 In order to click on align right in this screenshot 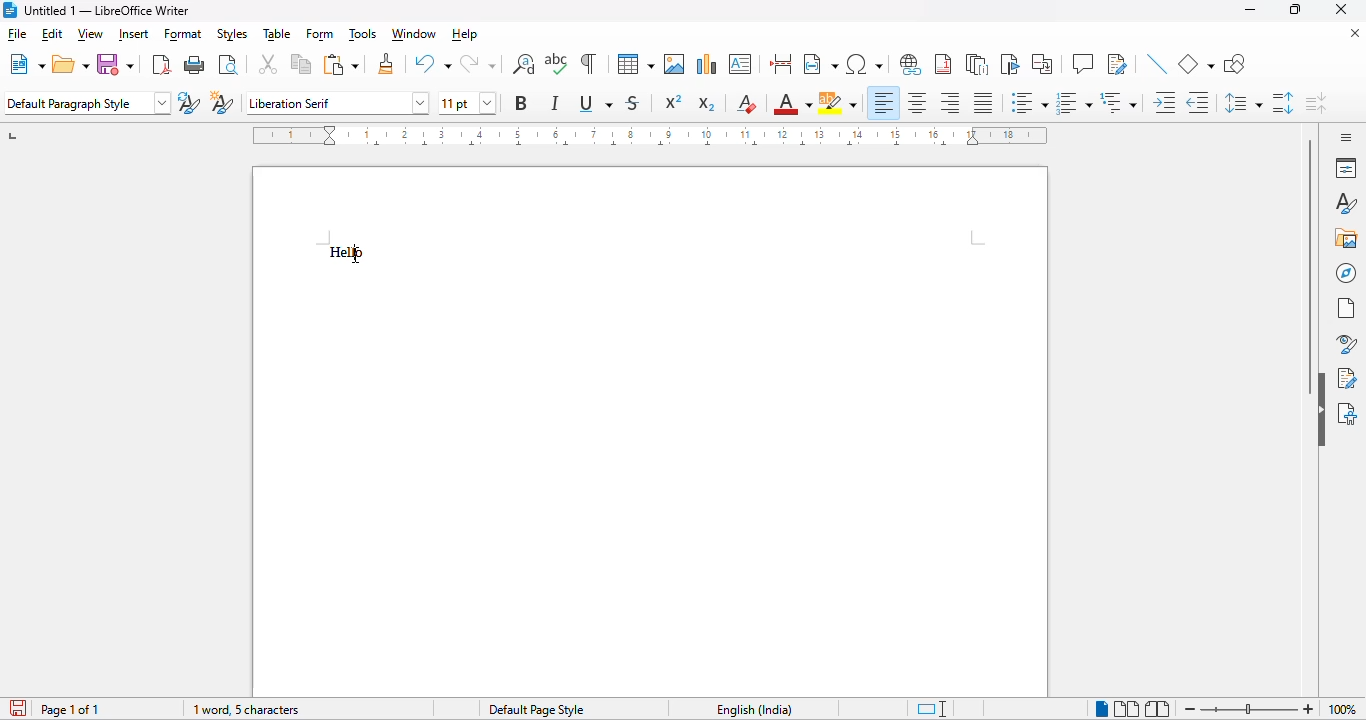, I will do `click(950, 103)`.